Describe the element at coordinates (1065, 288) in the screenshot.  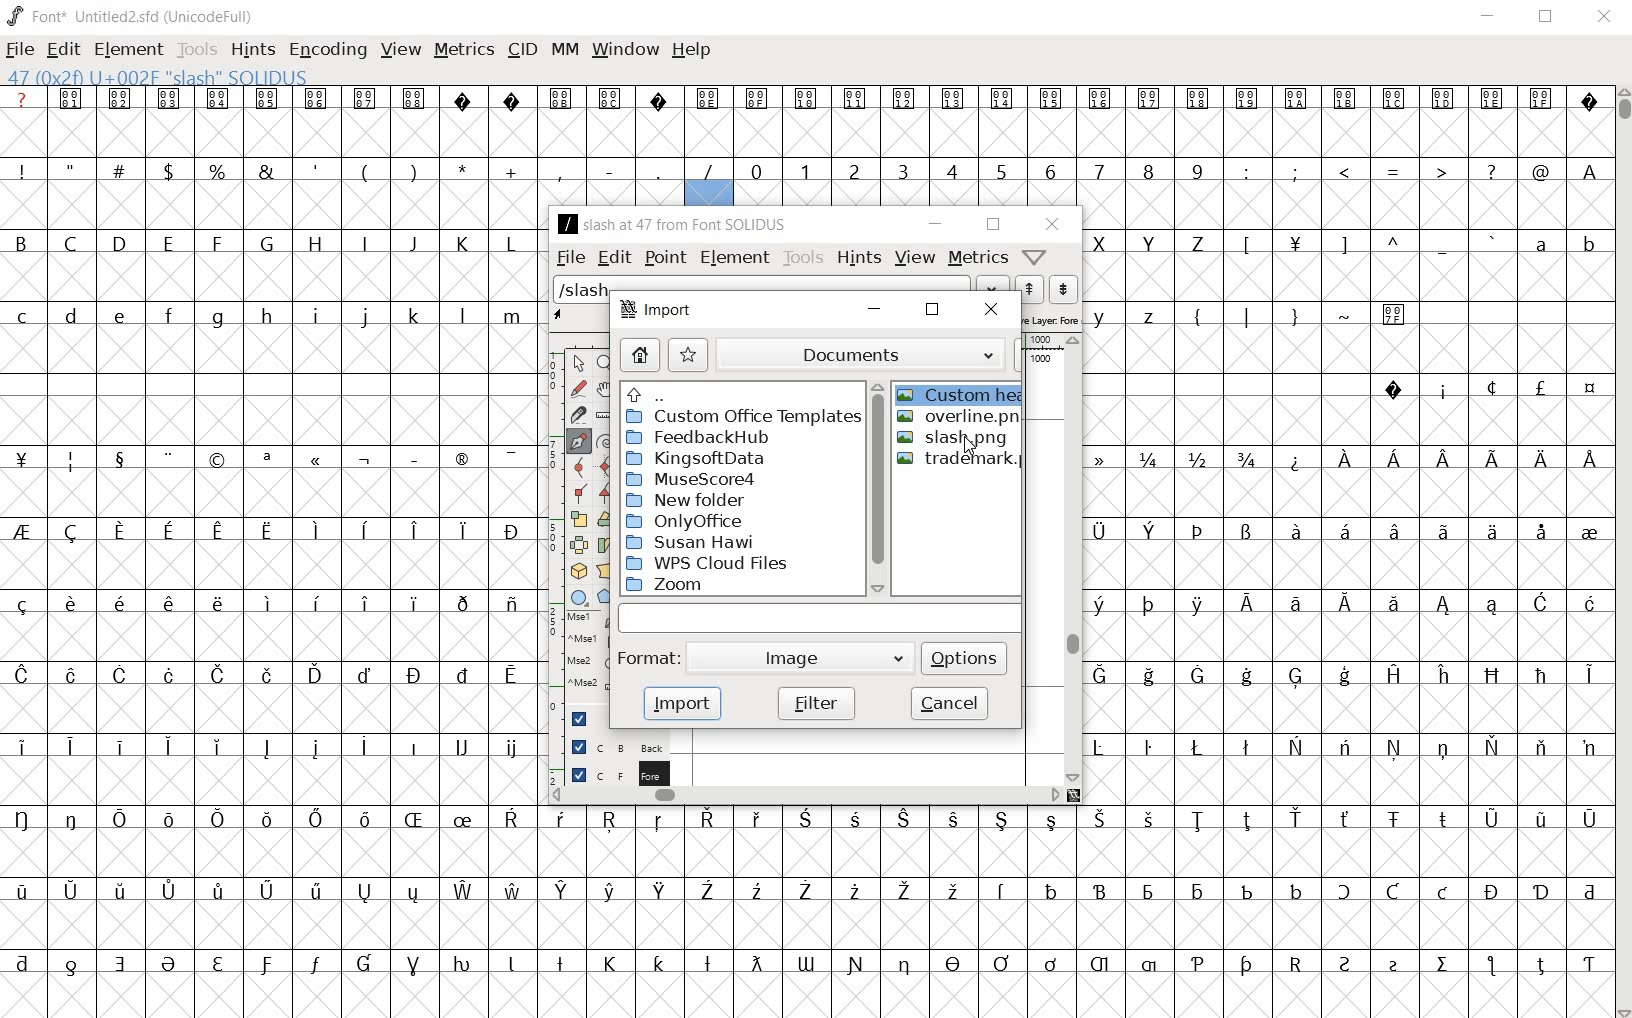
I see `show the previous word on the list` at that location.